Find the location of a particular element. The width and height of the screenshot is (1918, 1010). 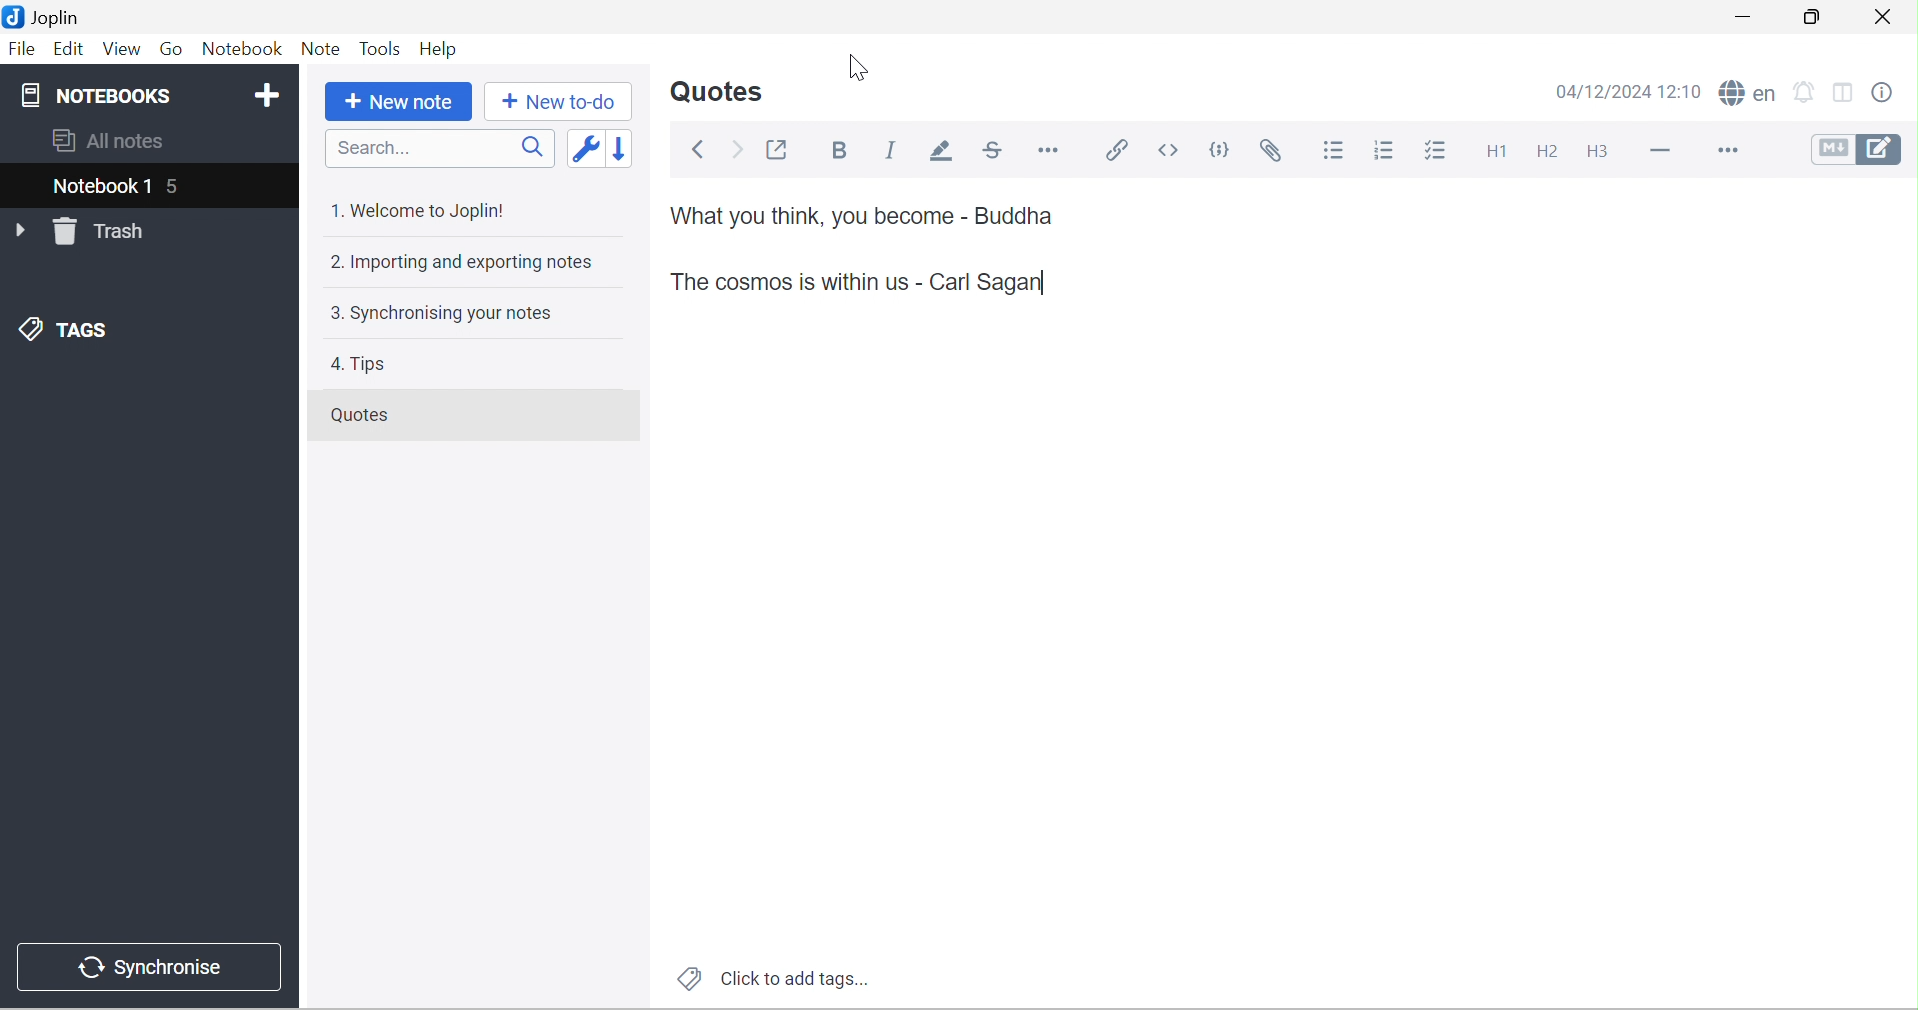

Code is located at coordinates (1220, 146).